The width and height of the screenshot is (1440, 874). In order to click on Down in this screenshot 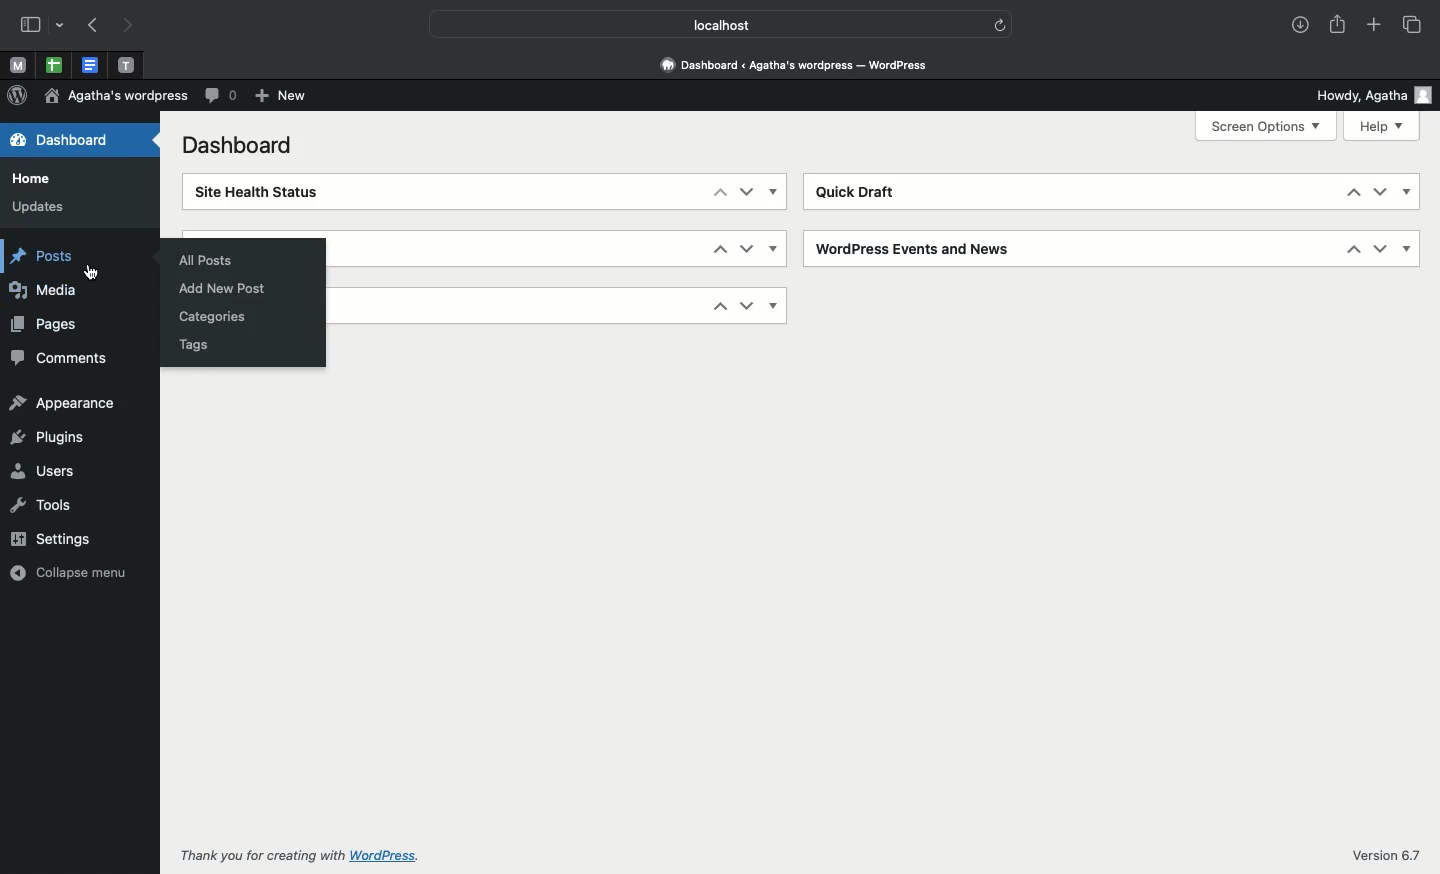, I will do `click(747, 305)`.